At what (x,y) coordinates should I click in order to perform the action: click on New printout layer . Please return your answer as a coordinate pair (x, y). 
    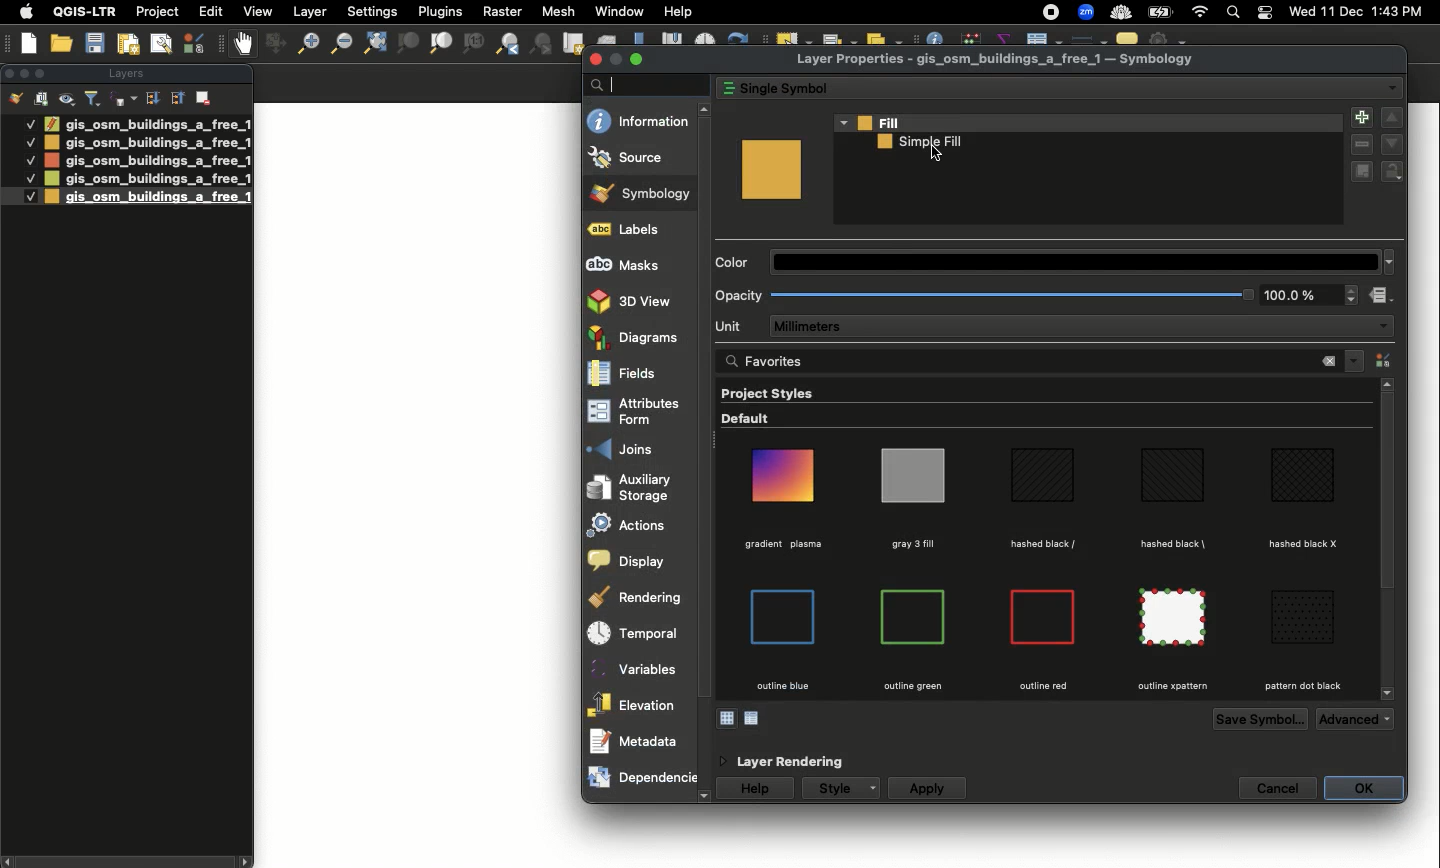
    Looking at the image, I should click on (128, 44).